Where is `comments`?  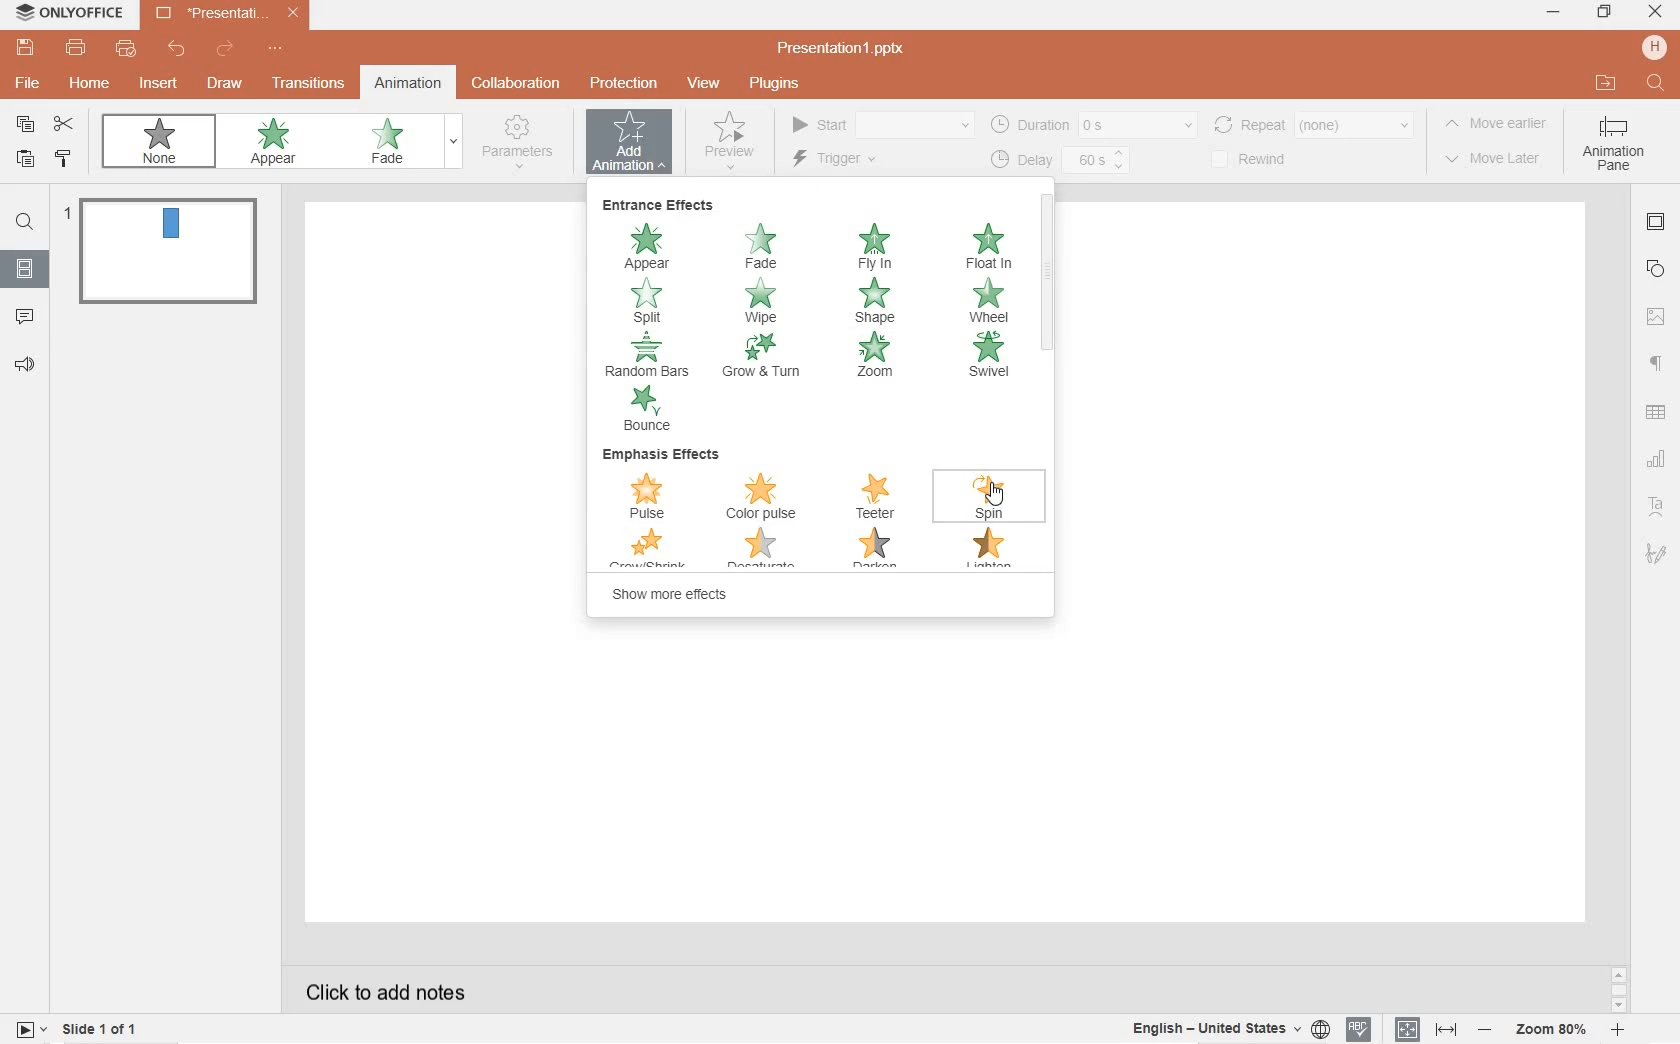 comments is located at coordinates (26, 315).